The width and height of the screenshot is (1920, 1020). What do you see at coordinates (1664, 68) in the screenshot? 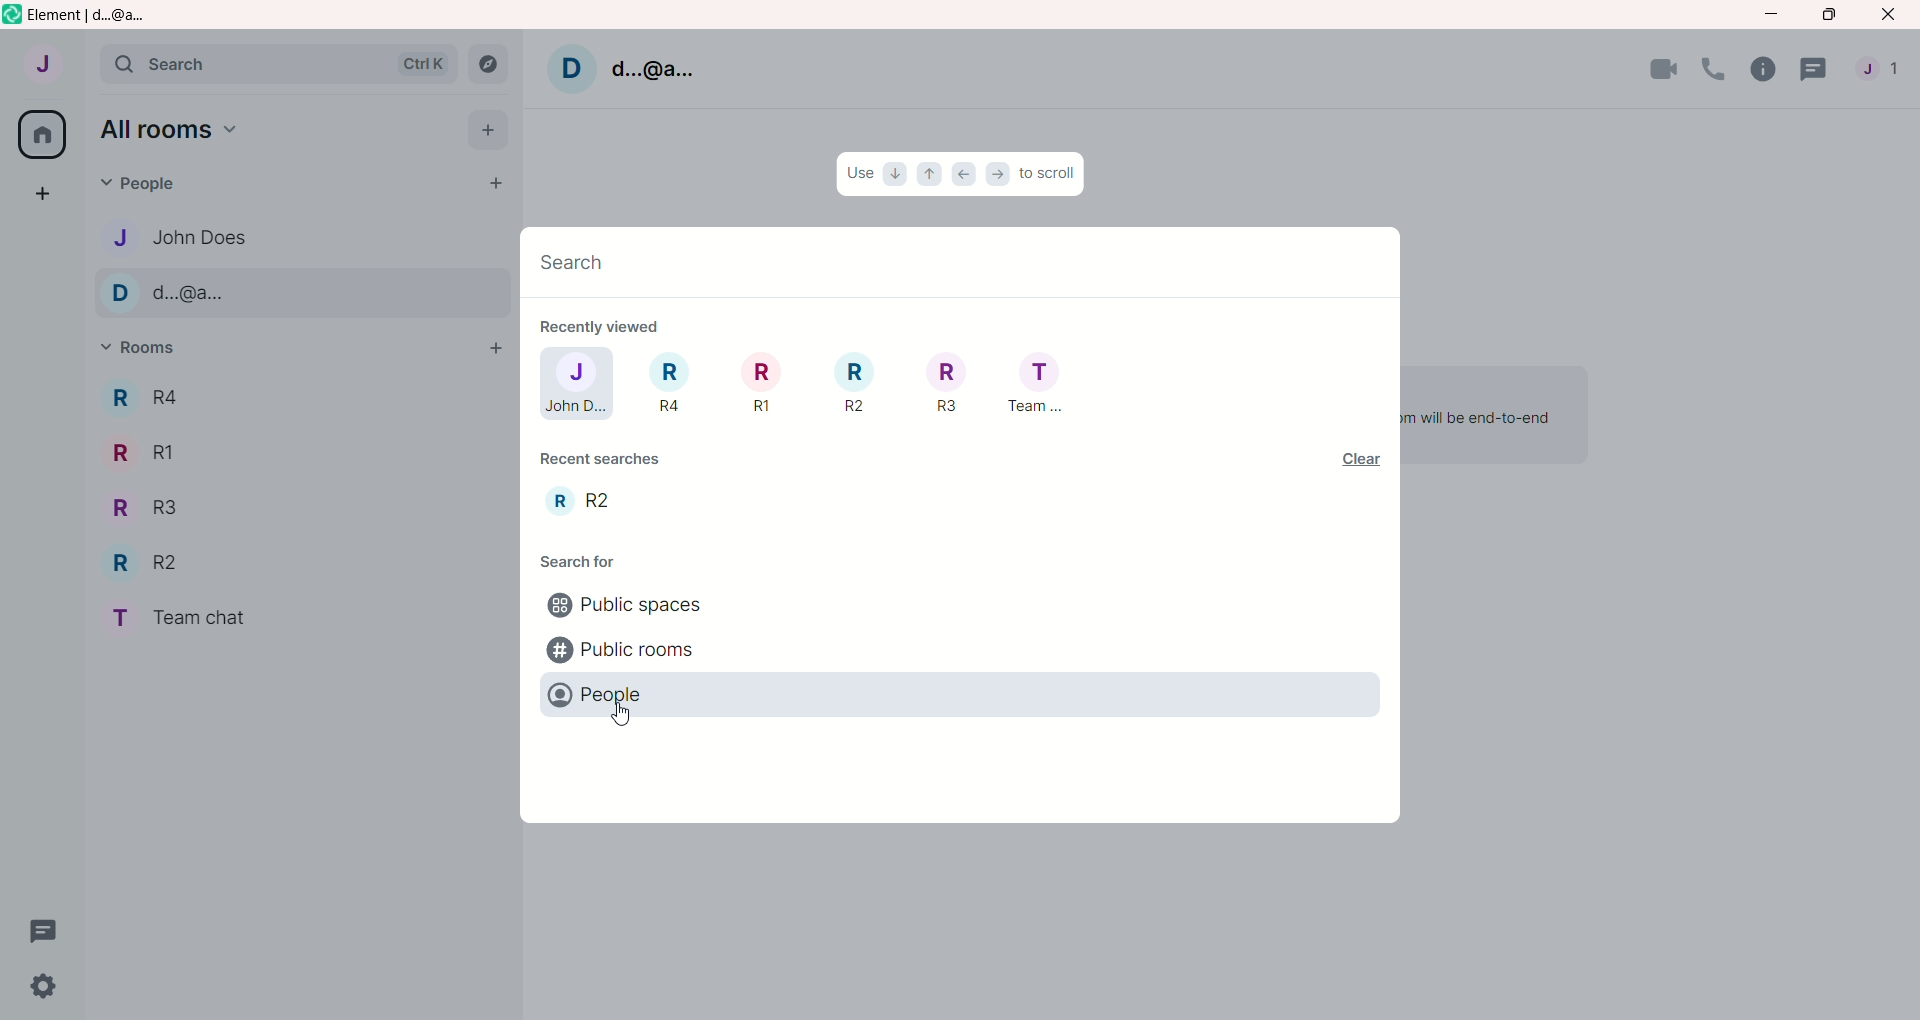
I see `video call` at bounding box center [1664, 68].